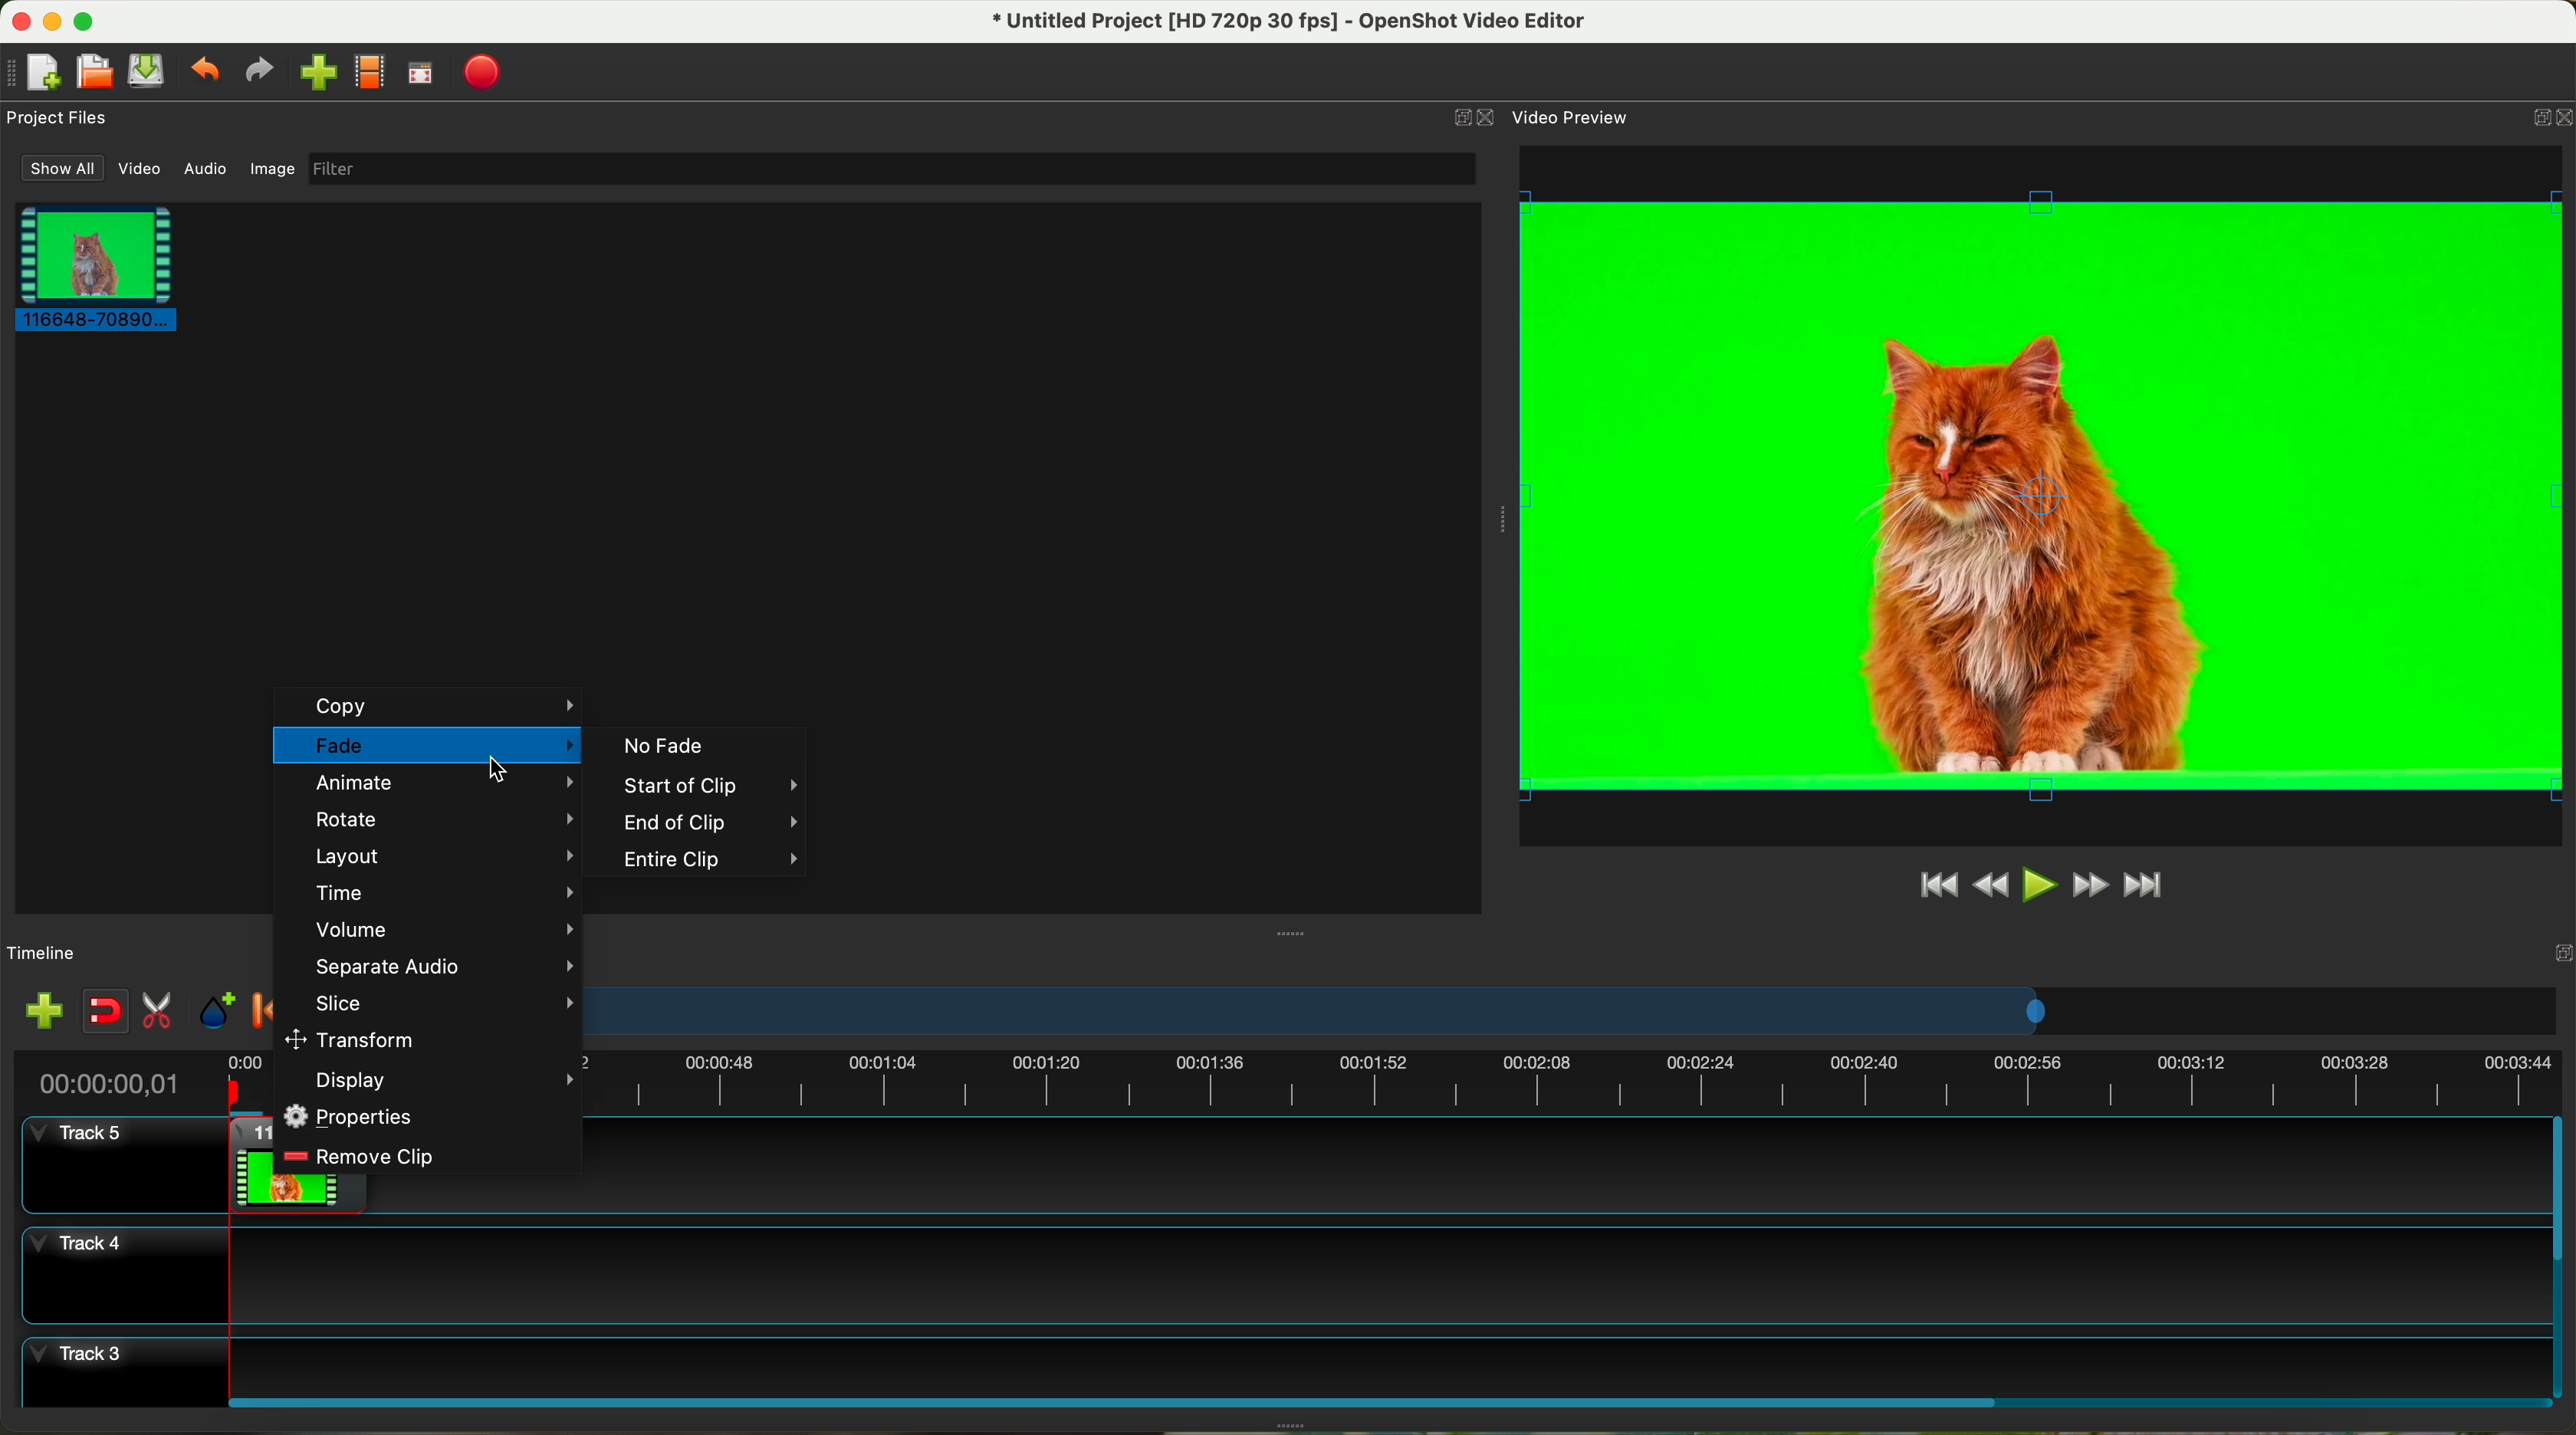 This screenshot has width=2576, height=1435. Describe the element at coordinates (2045, 495) in the screenshot. I see `video` at that location.